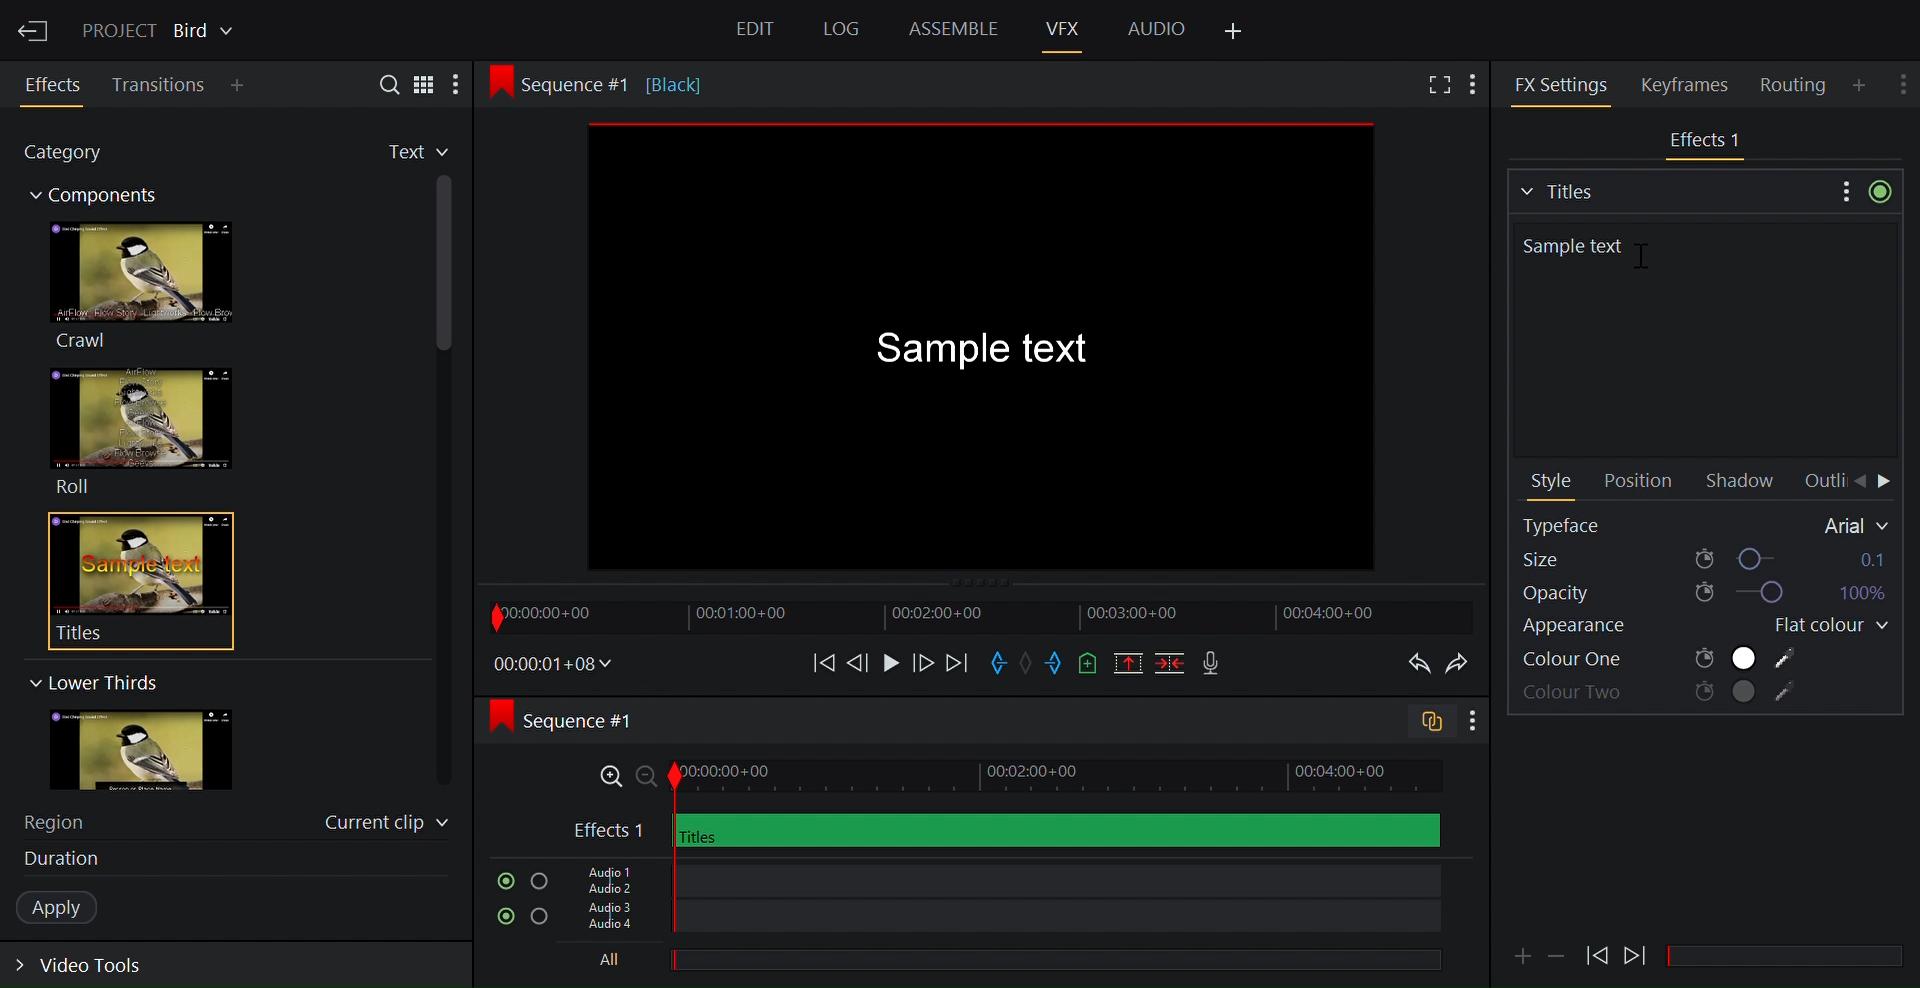 Image resolution: width=1920 pixels, height=988 pixels. Describe the element at coordinates (1661, 659) in the screenshot. I see `Colour One, Colour Two` at that location.